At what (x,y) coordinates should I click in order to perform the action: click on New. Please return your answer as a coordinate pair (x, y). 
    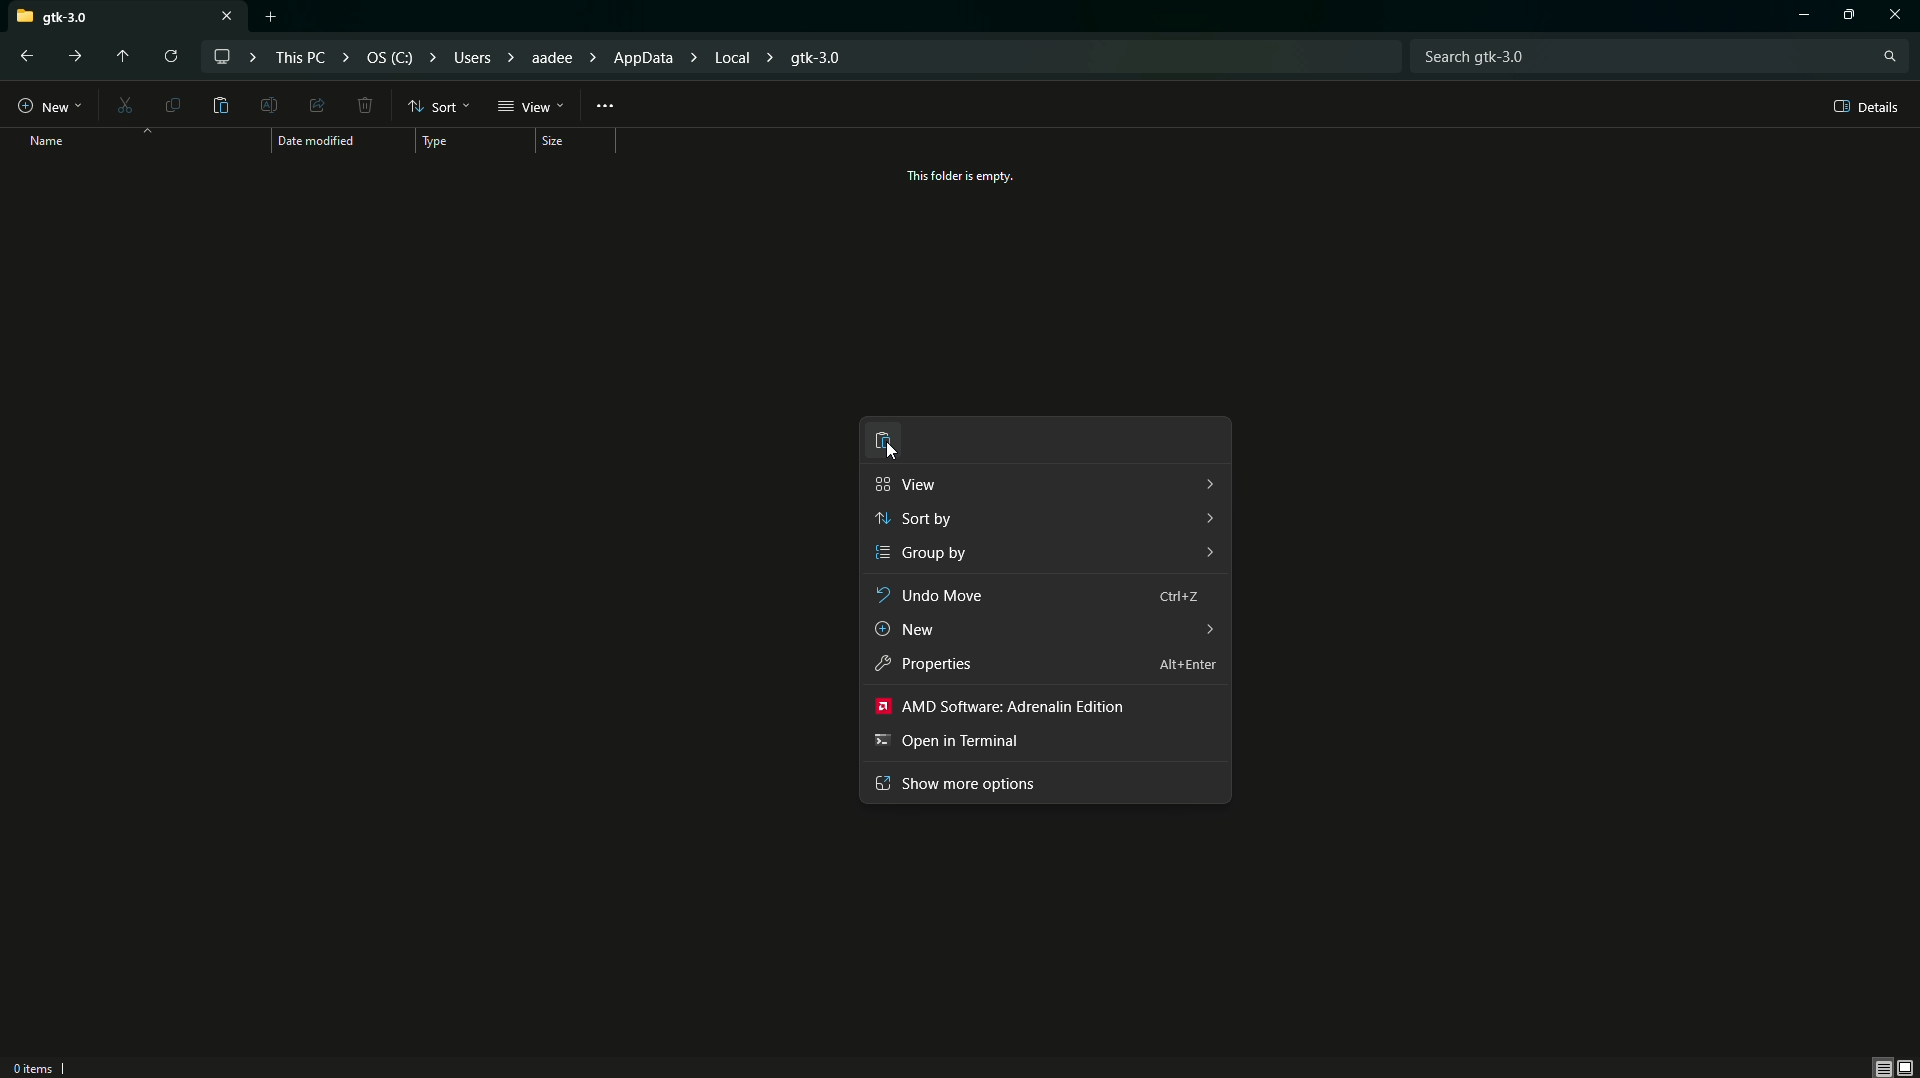
    Looking at the image, I should click on (1049, 628).